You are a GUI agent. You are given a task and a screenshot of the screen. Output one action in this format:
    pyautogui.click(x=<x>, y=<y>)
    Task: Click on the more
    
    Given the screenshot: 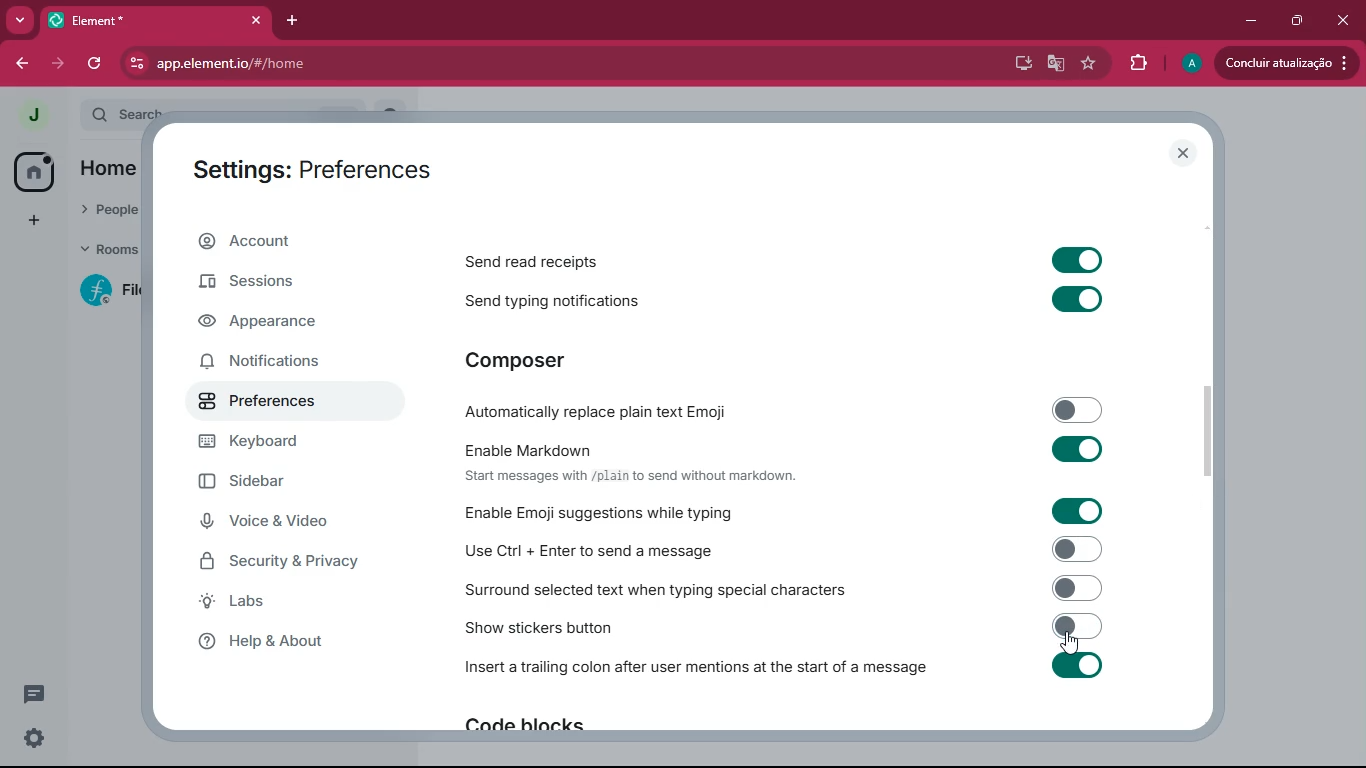 What is the action you would take?
    pyautogui.click(x=20, y=21)
    